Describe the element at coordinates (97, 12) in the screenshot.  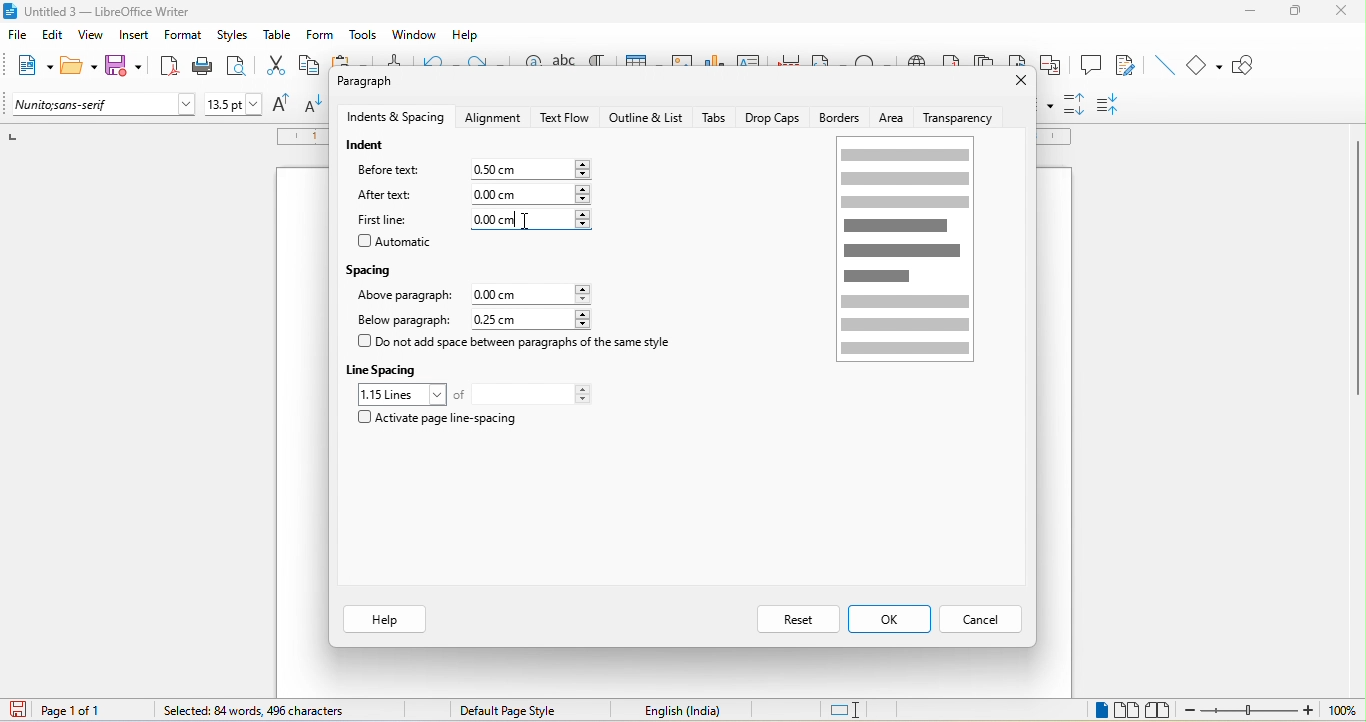
I see `title` at that location.